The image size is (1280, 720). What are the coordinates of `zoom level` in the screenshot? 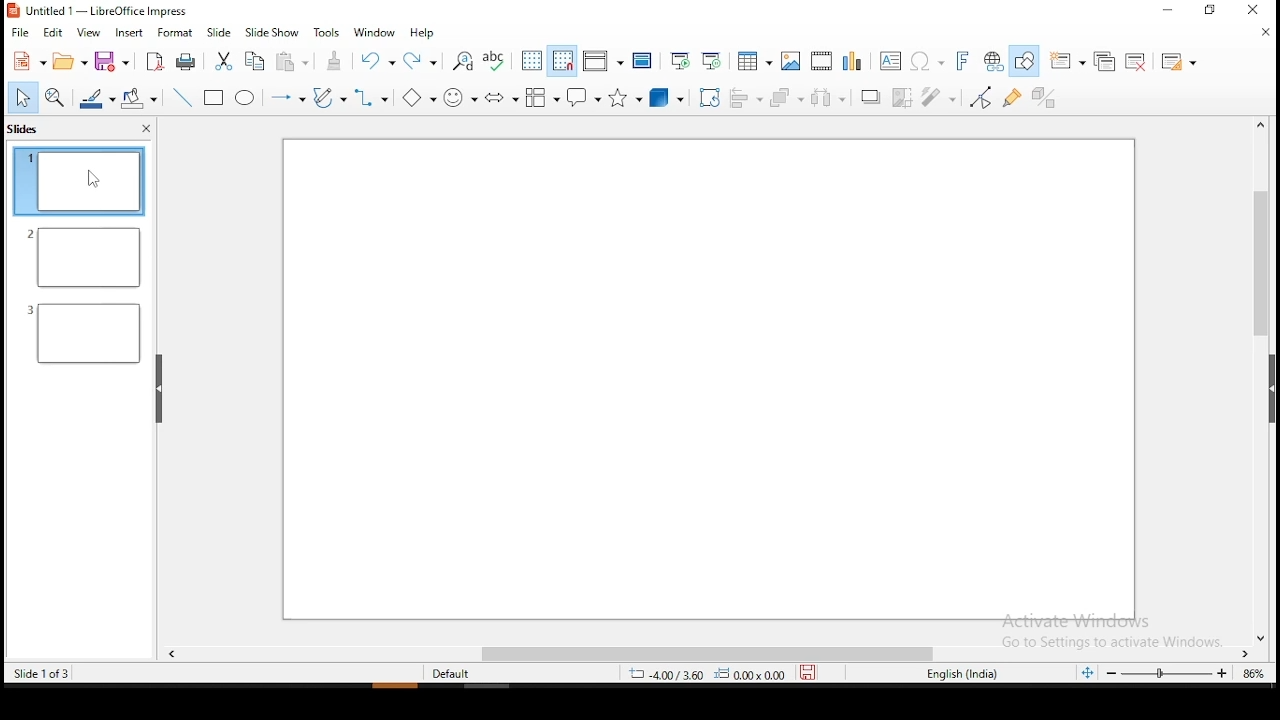 It's located at (1252, 673).